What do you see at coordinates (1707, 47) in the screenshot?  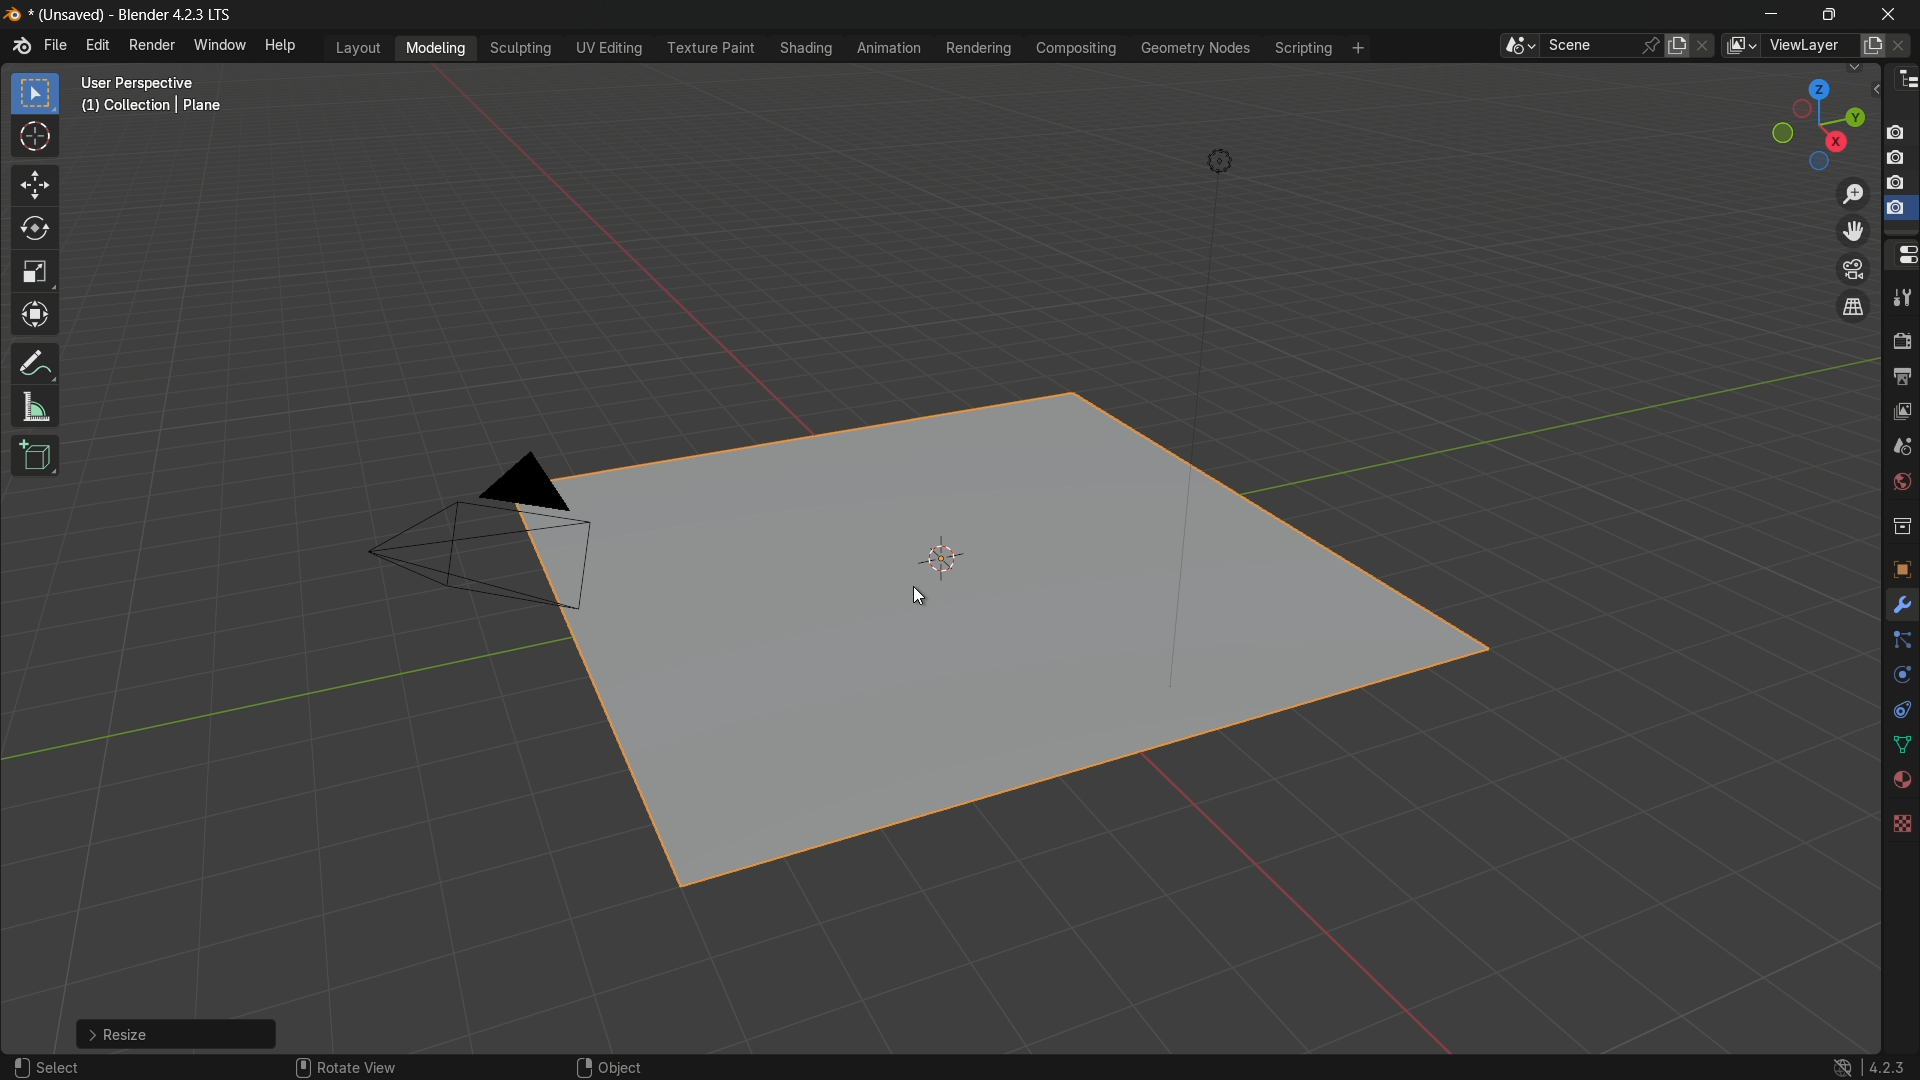 I see `delete scene` at bounding box center [1707, 47].